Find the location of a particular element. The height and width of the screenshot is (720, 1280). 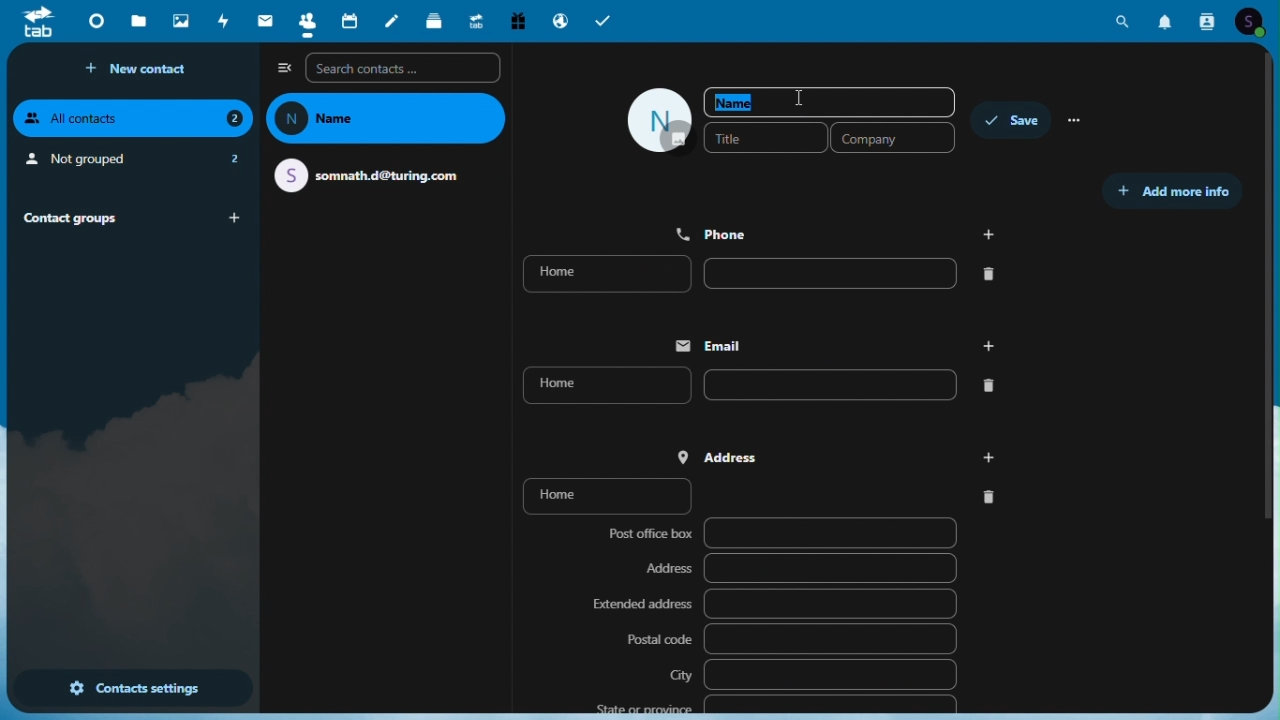

Name  is located at coordinates (831, 102).